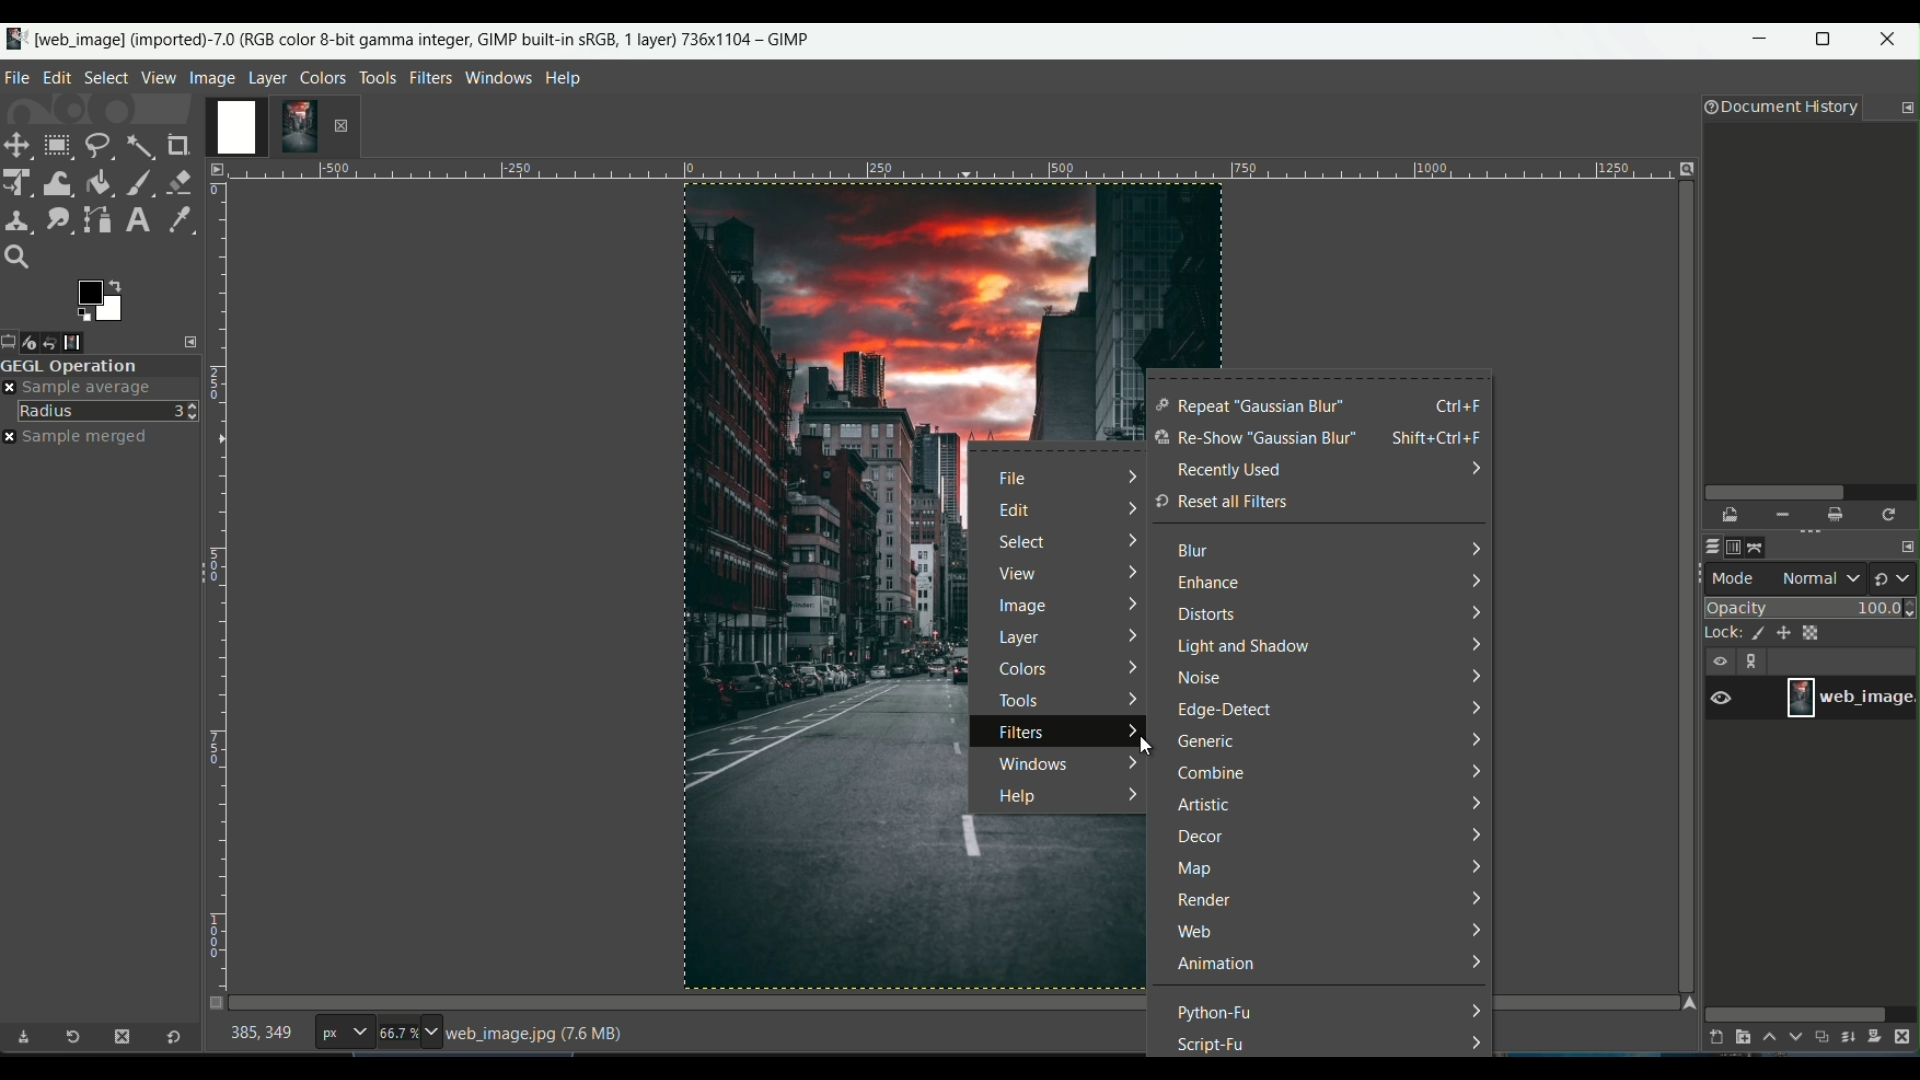  I want to click on change mode, so click(1895, 577).